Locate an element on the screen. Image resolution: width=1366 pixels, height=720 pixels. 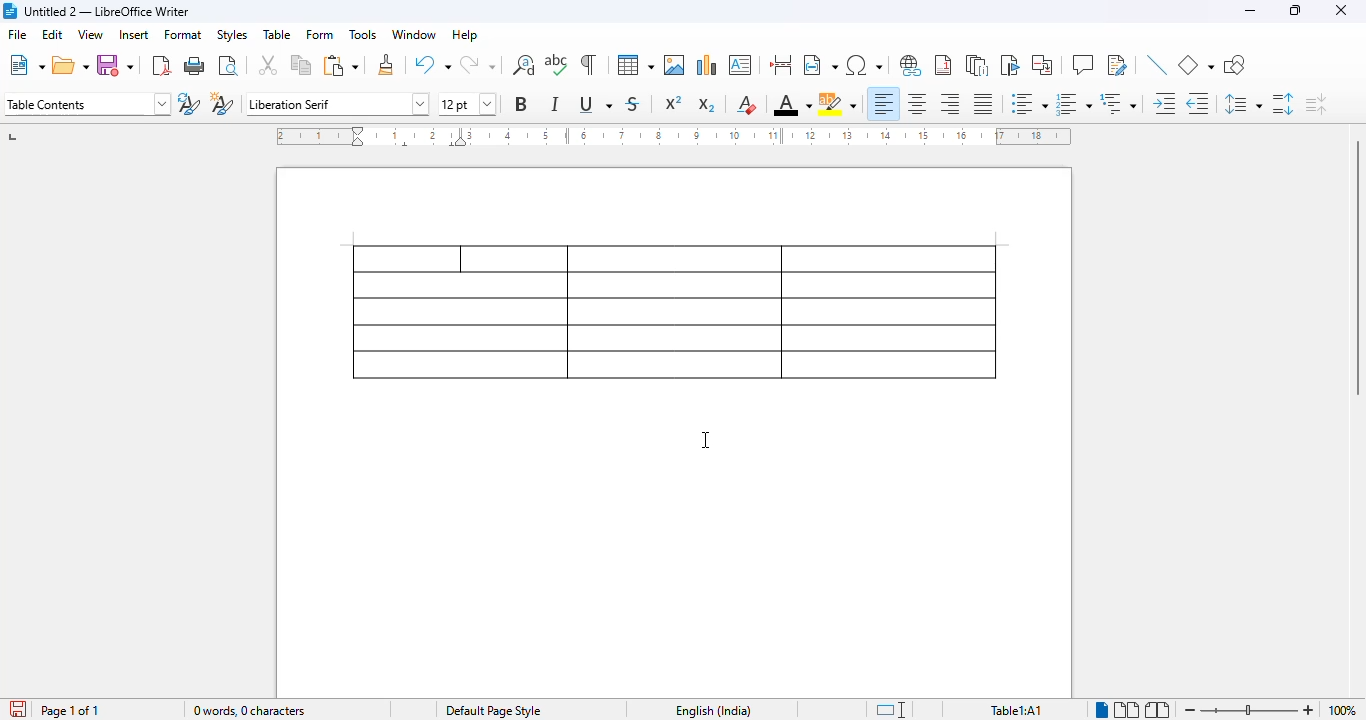
bold is located at coordinates (521, 103).